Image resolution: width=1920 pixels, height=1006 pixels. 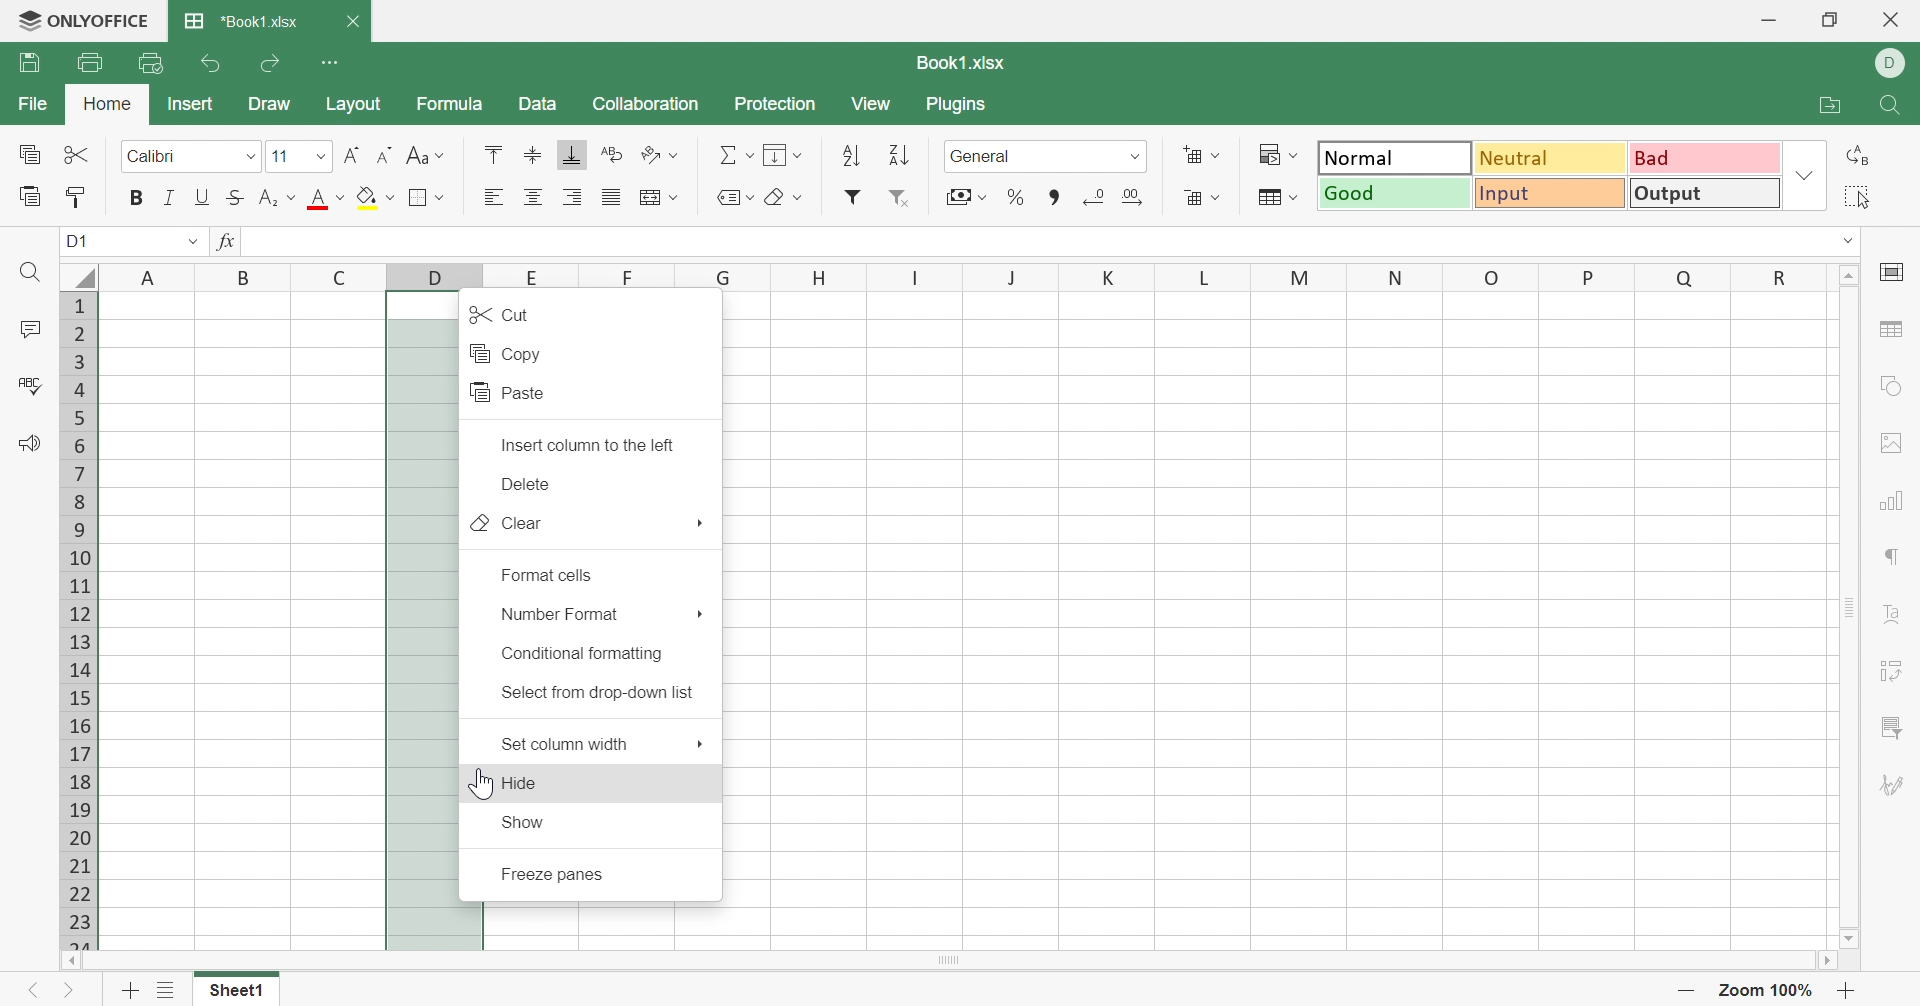 What do you see at coordinates (778, 103) in the screenshot?
I see `Protection` at bounding box center [778, 103].